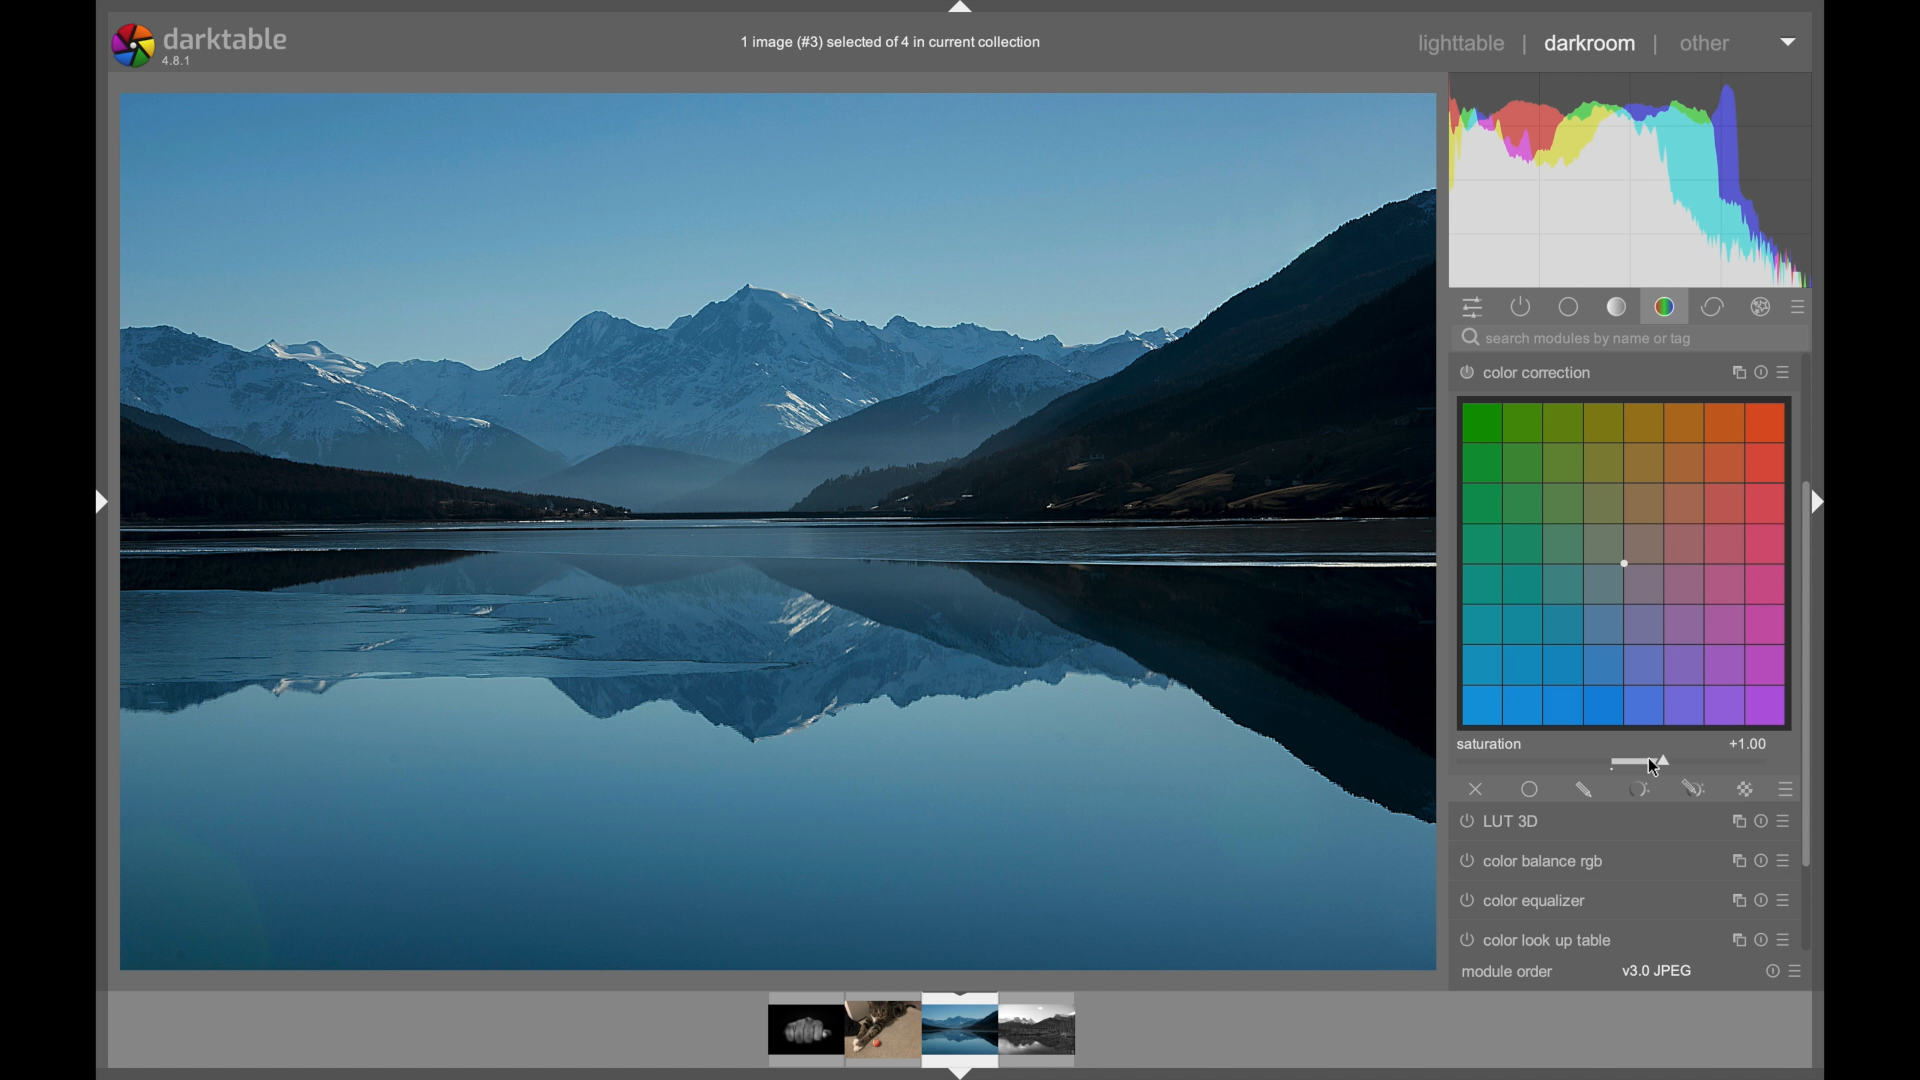 The image size is (1920, 1080). I want to click on more options, so click(1759, 371).